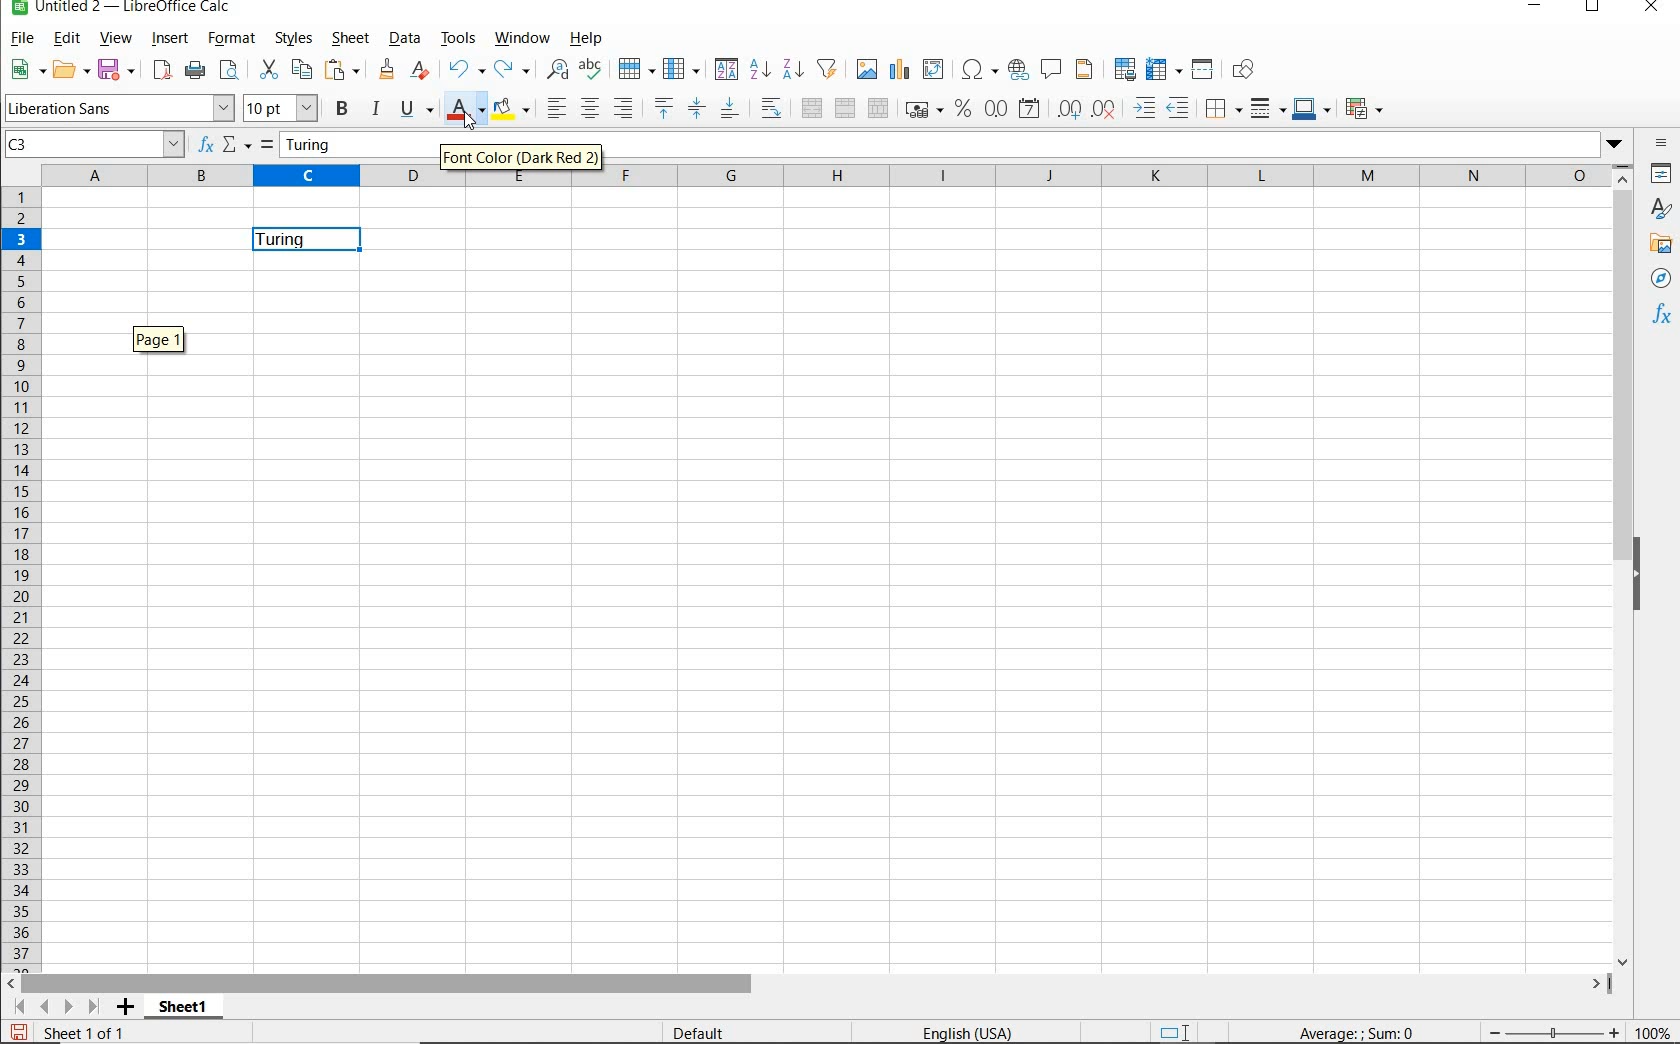 The height and width of the screenshot is (1044, 1680). Describe the element at coordinates (592, 109) in the screenshot. I see `ALIGN CENTER` at that location.